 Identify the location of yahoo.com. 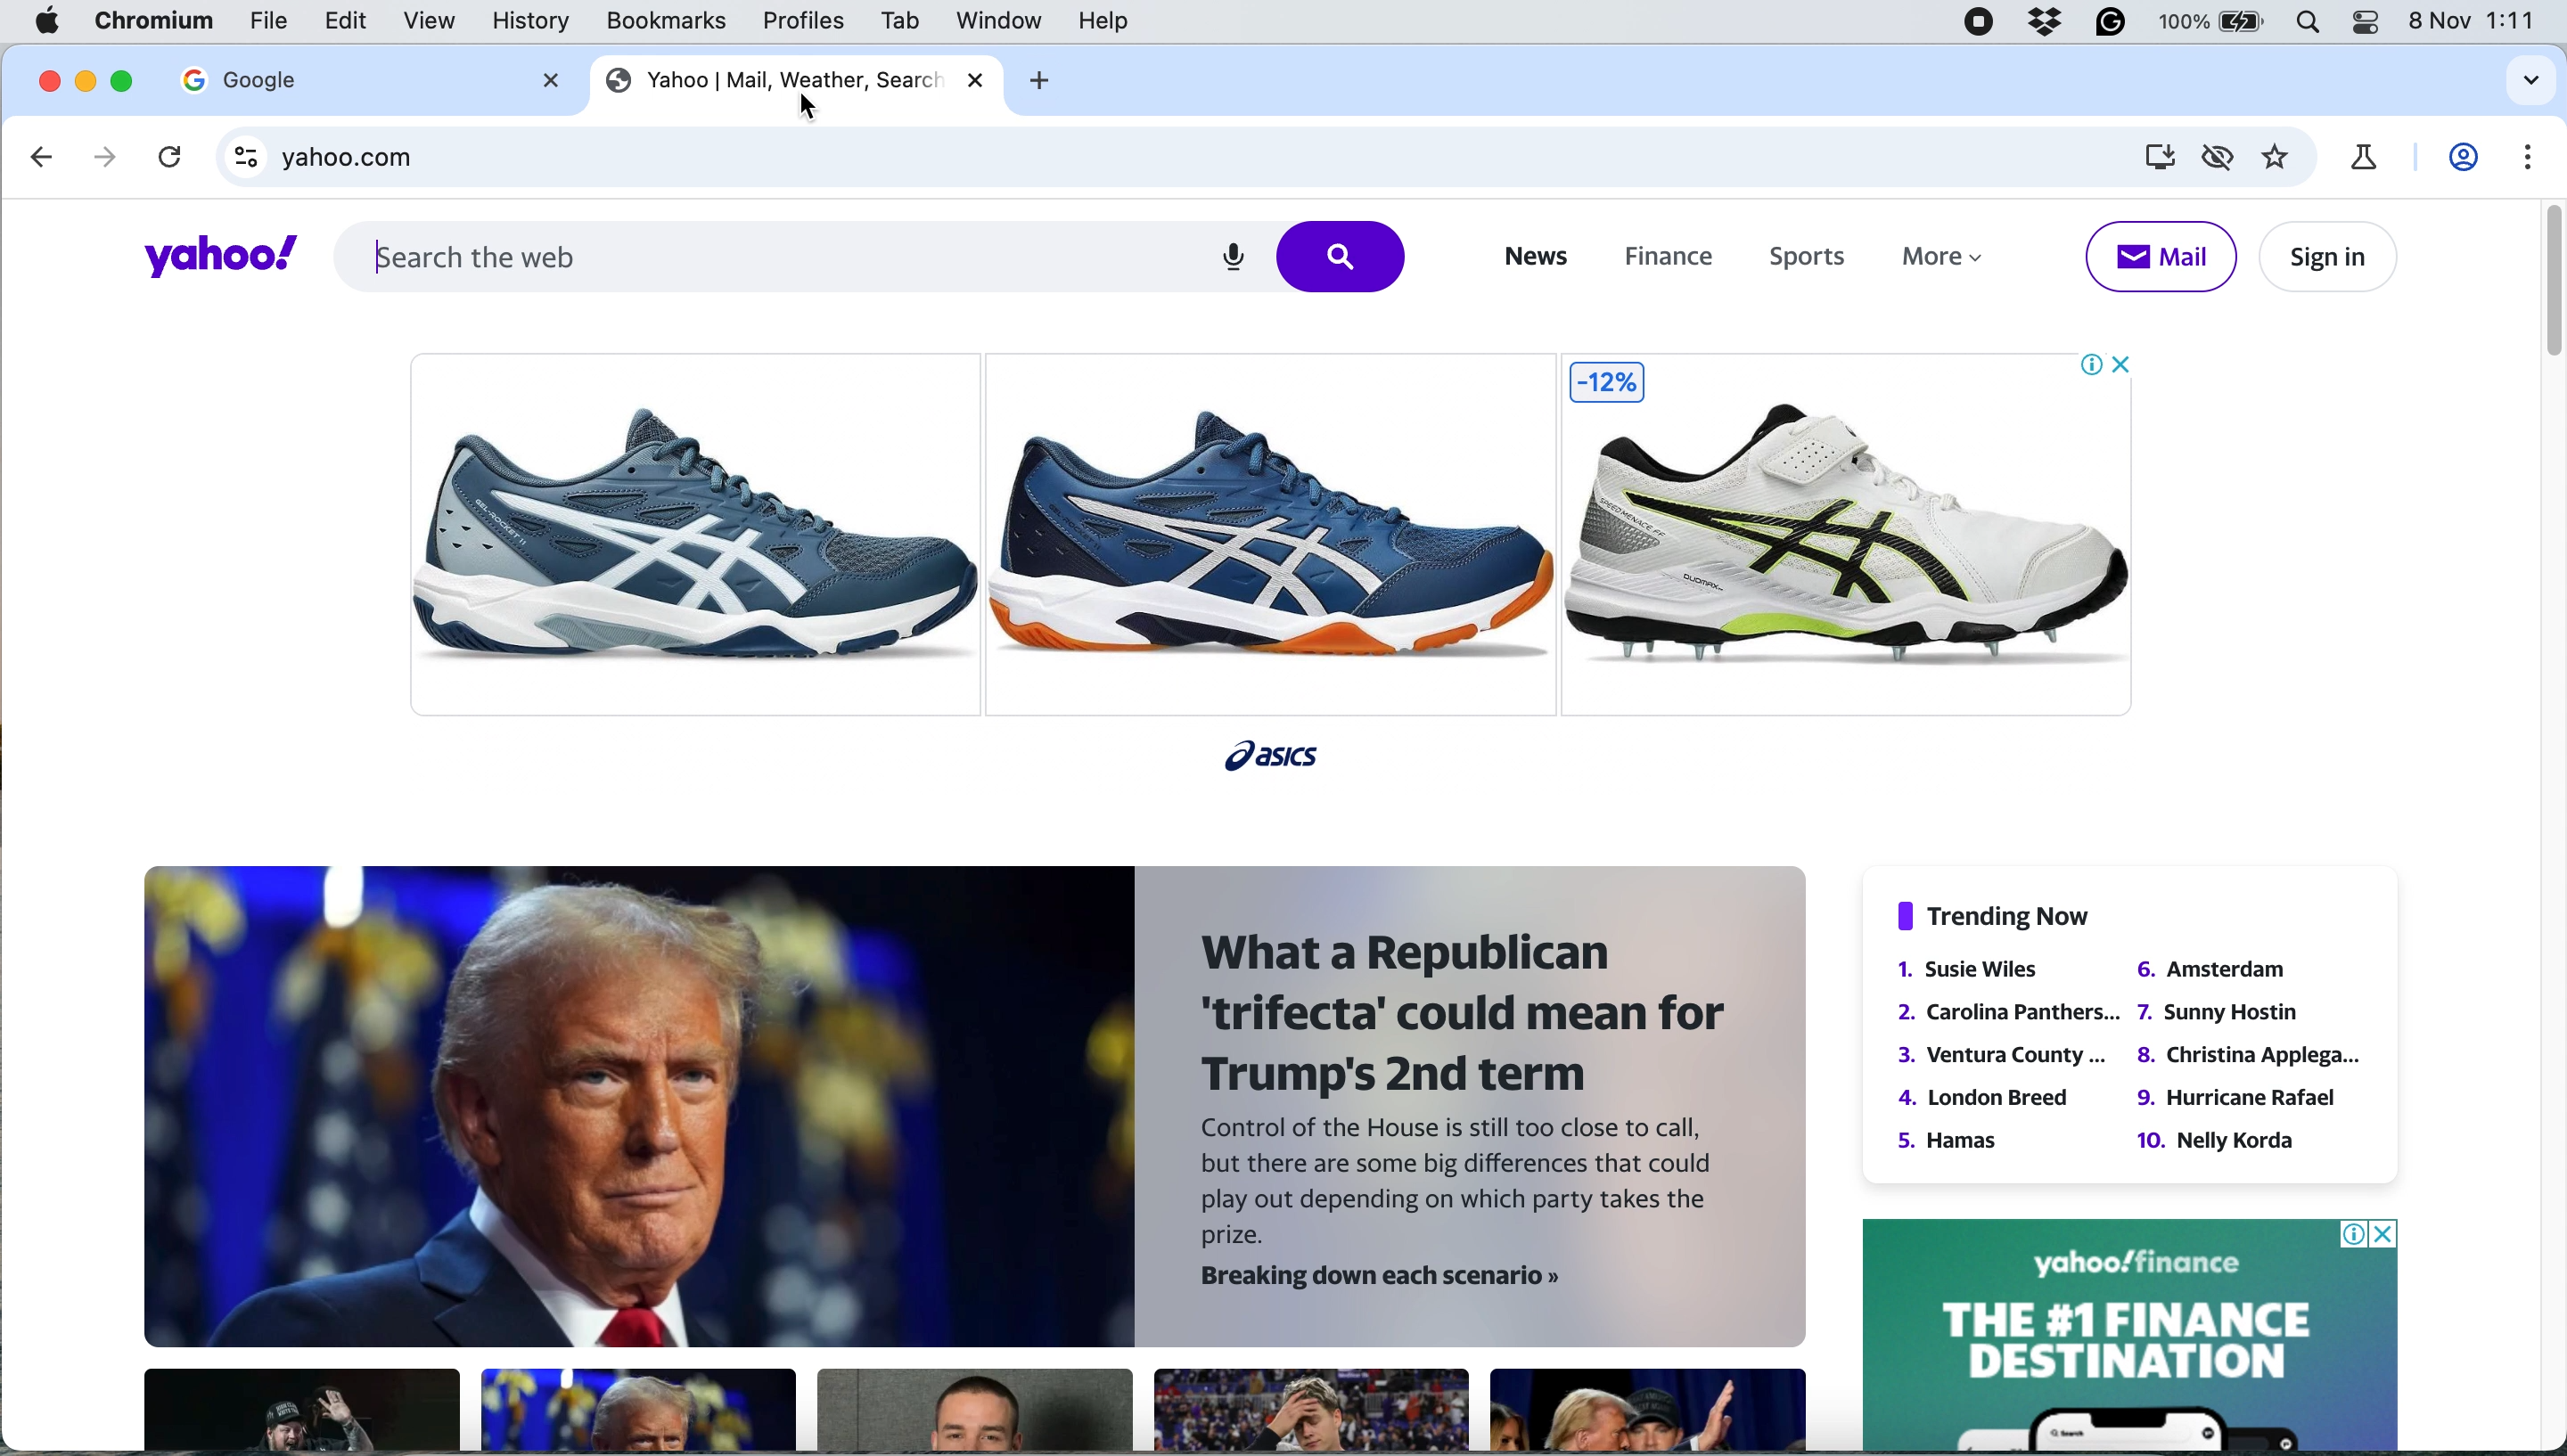
(1195, 159).